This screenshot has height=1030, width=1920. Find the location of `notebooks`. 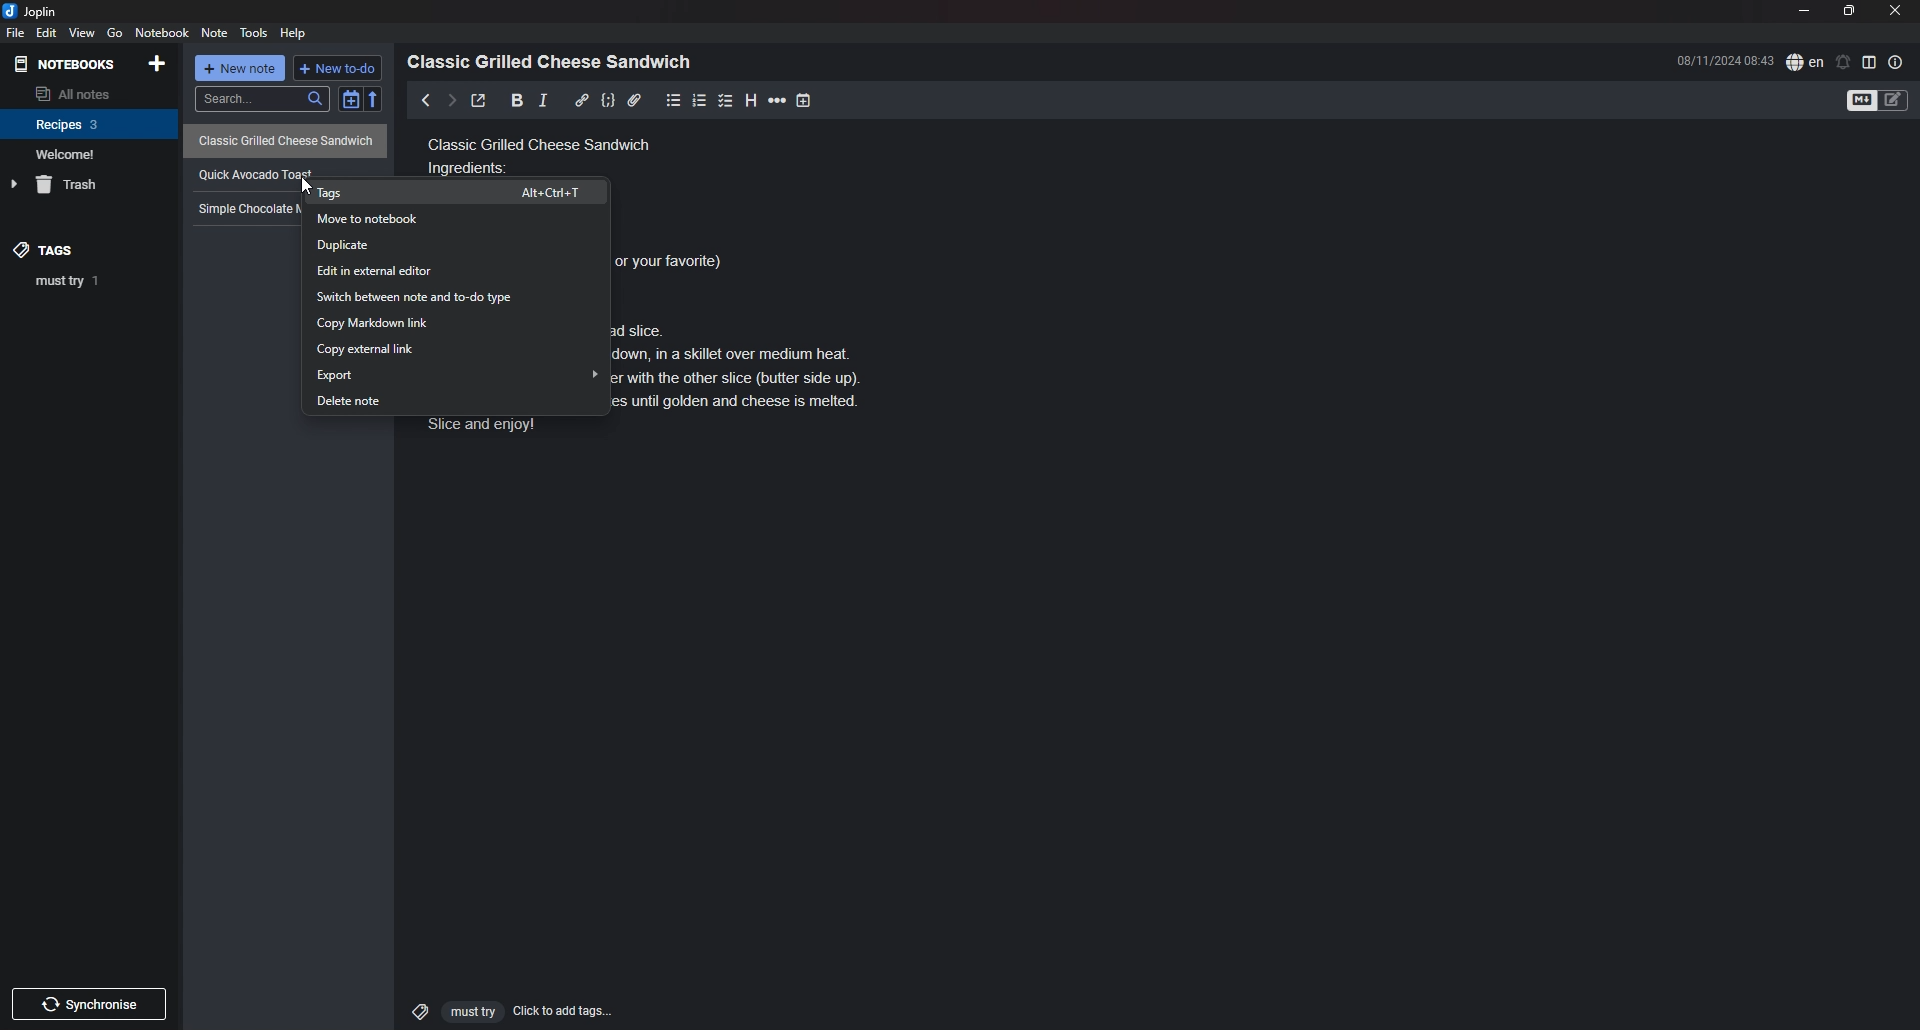

notebooks is located at coordinates (67, 64).